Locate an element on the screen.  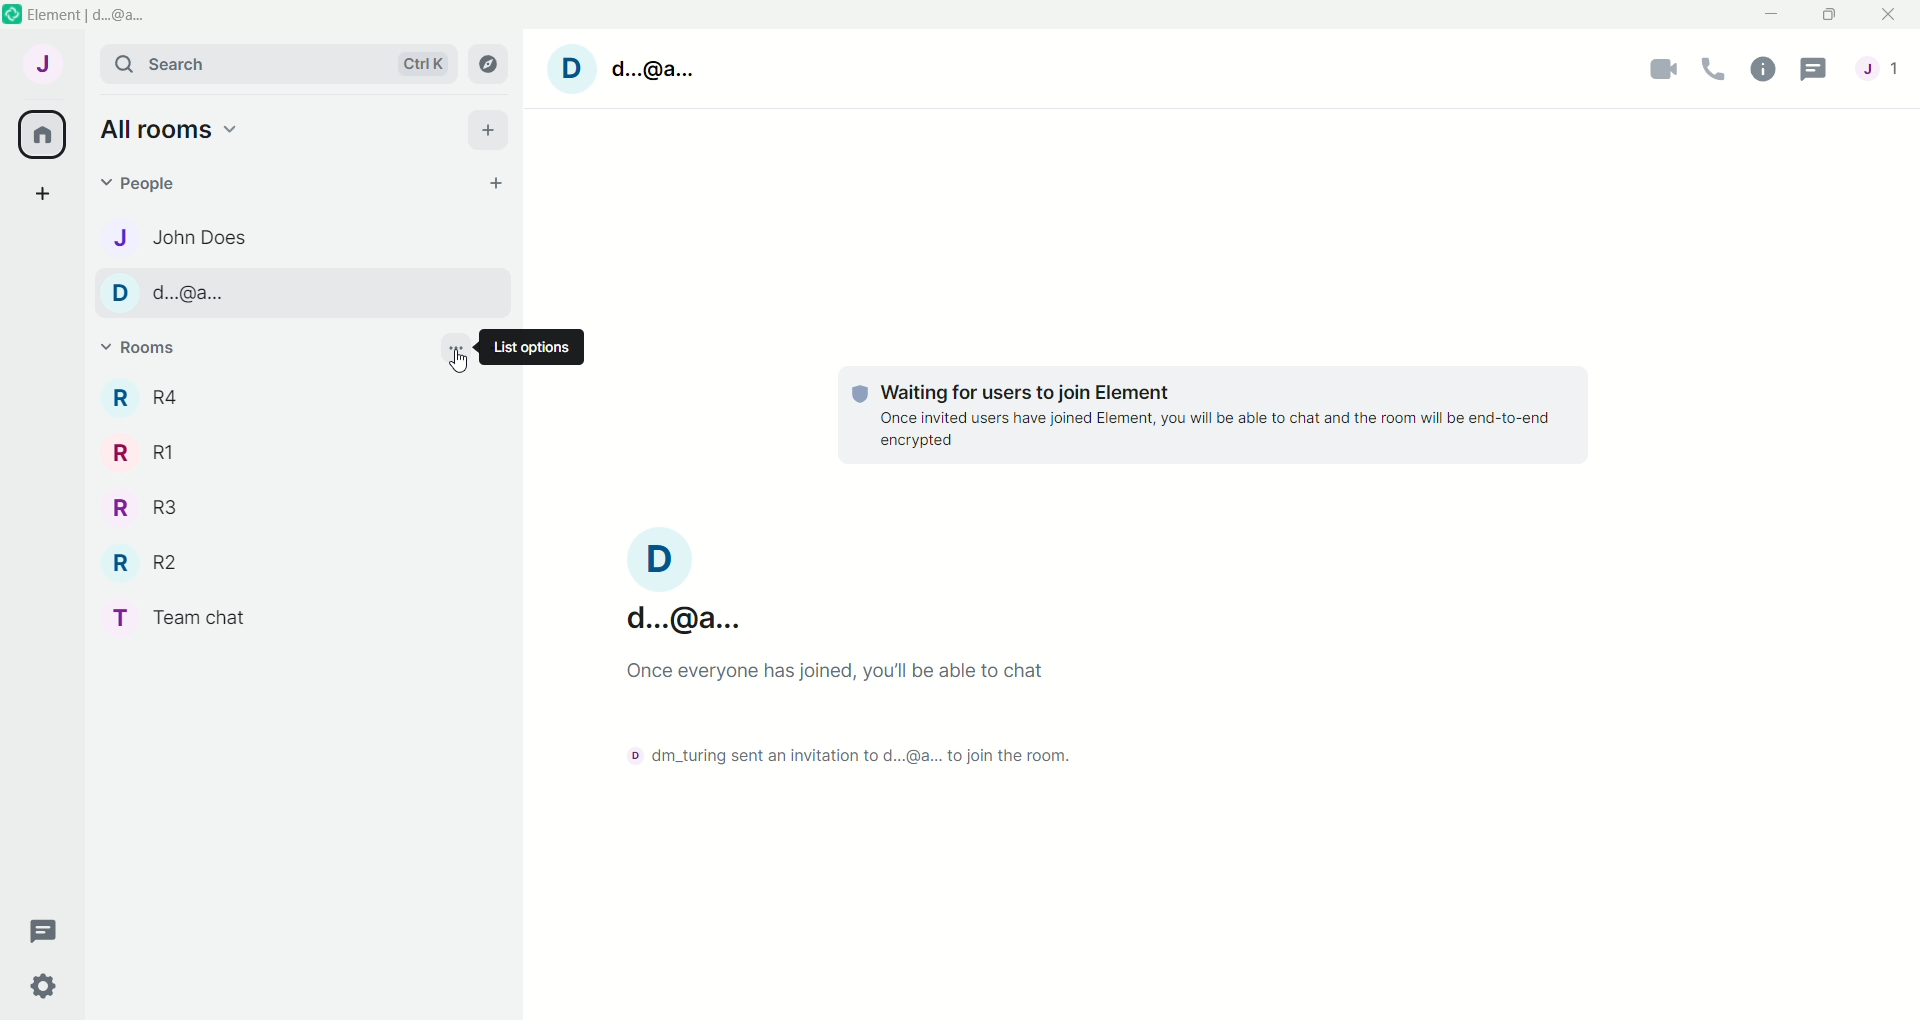
search Ctrl K is located at coordinates (275, 65).